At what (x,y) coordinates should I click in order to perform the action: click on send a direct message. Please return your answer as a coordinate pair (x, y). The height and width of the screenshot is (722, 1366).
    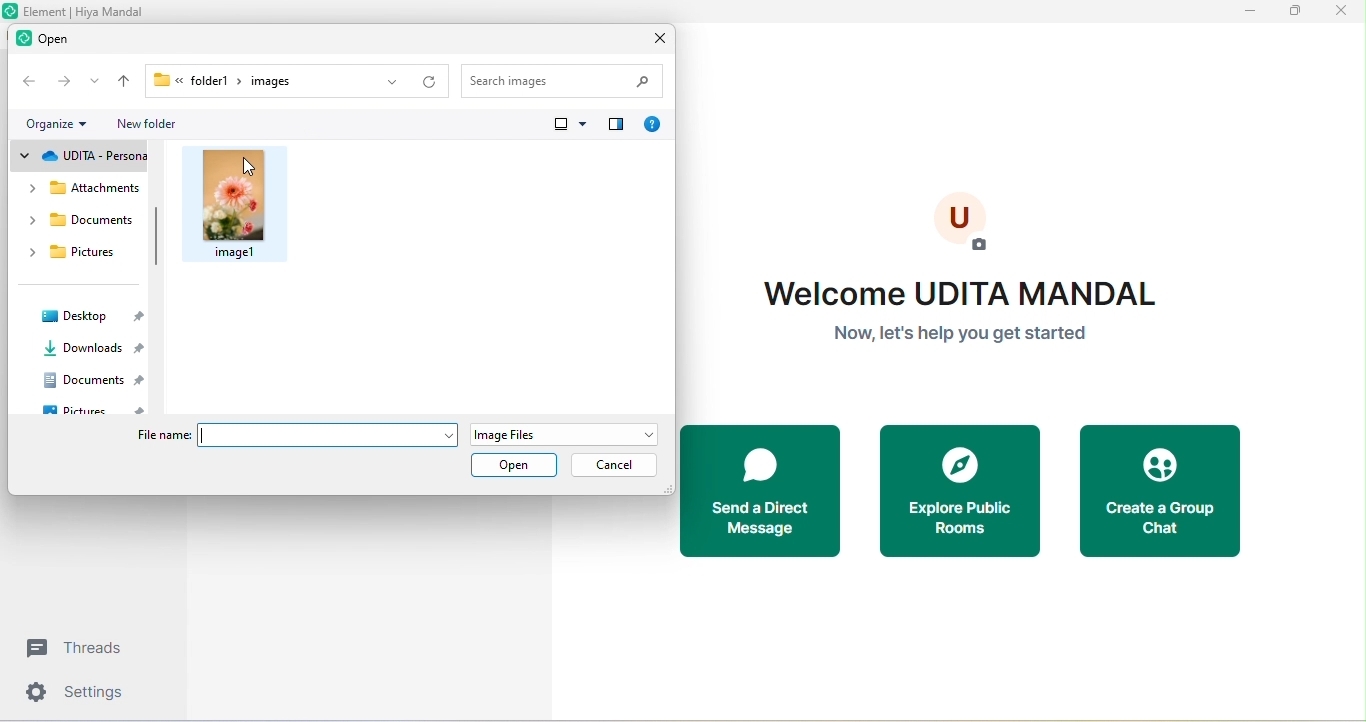
    Looking at the image, I should click on (760, 491).